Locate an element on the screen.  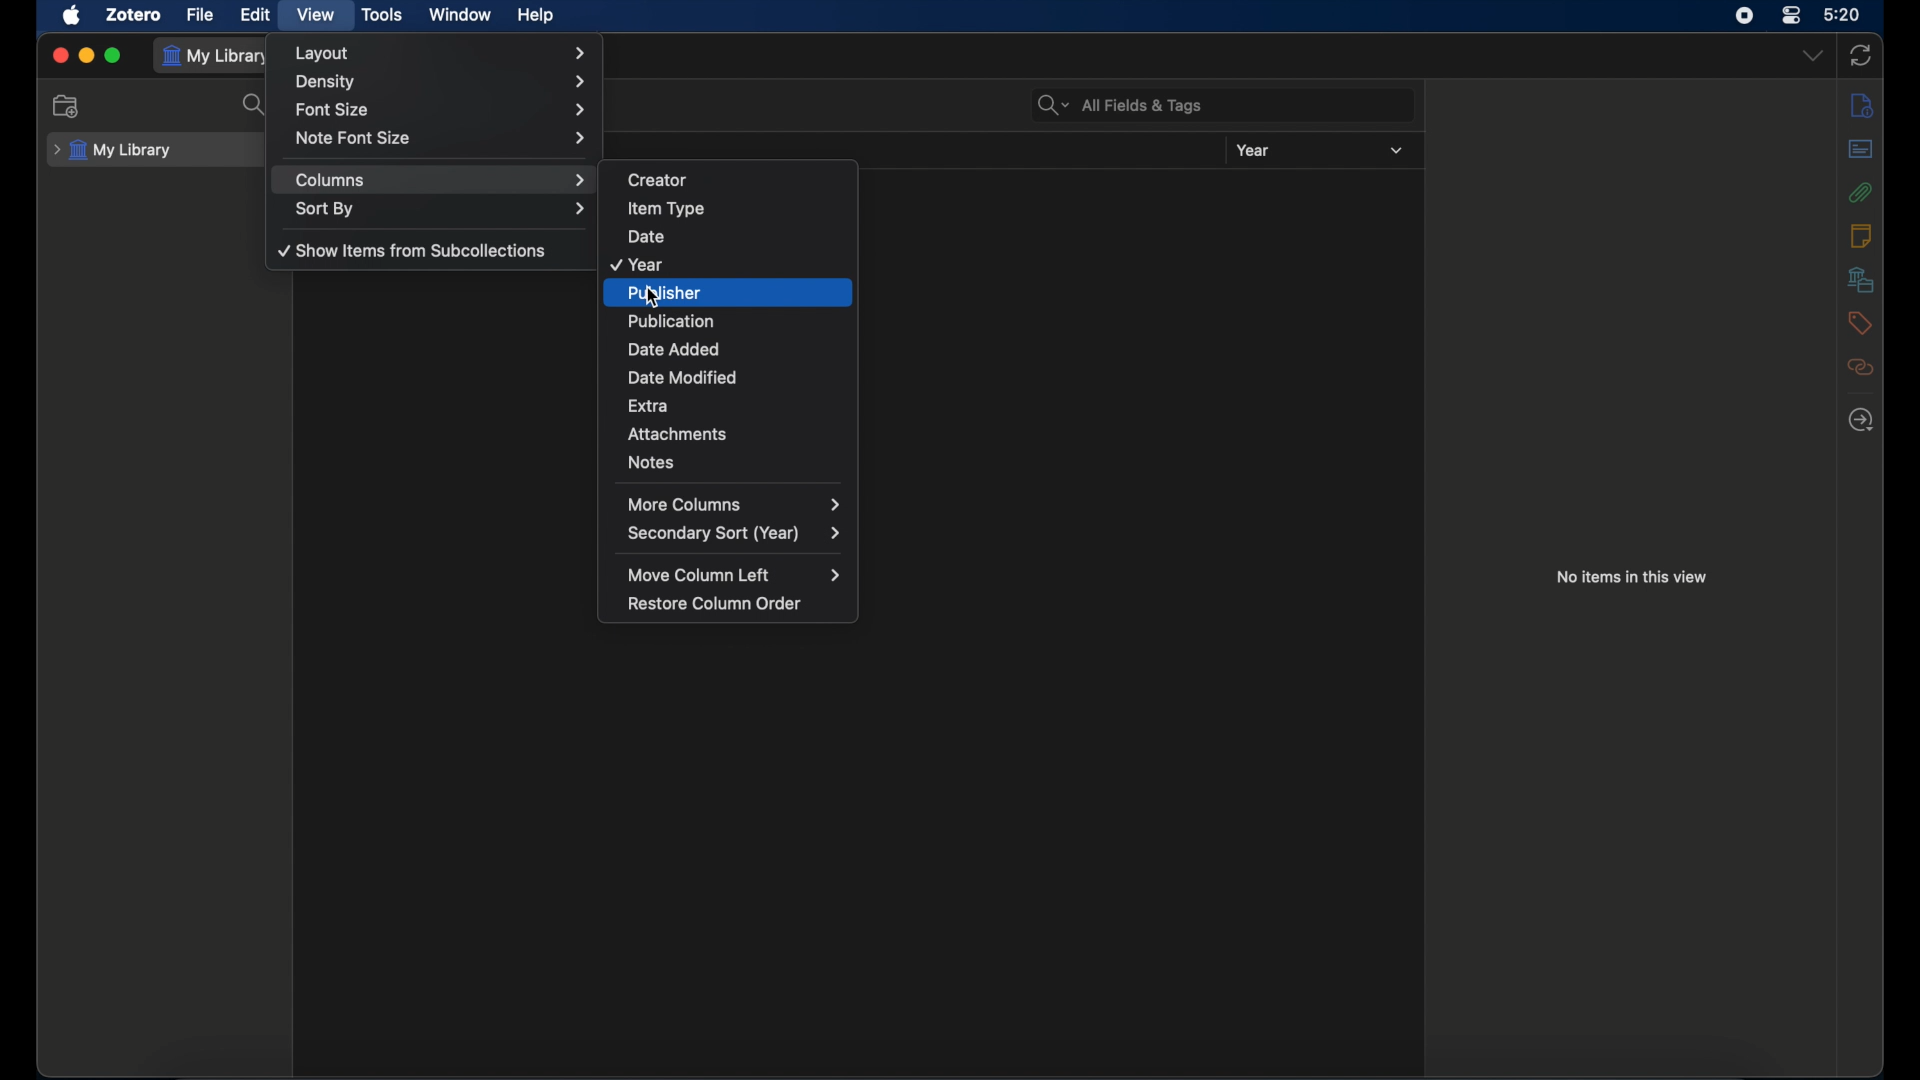
file is located at coordinates (200, 15).